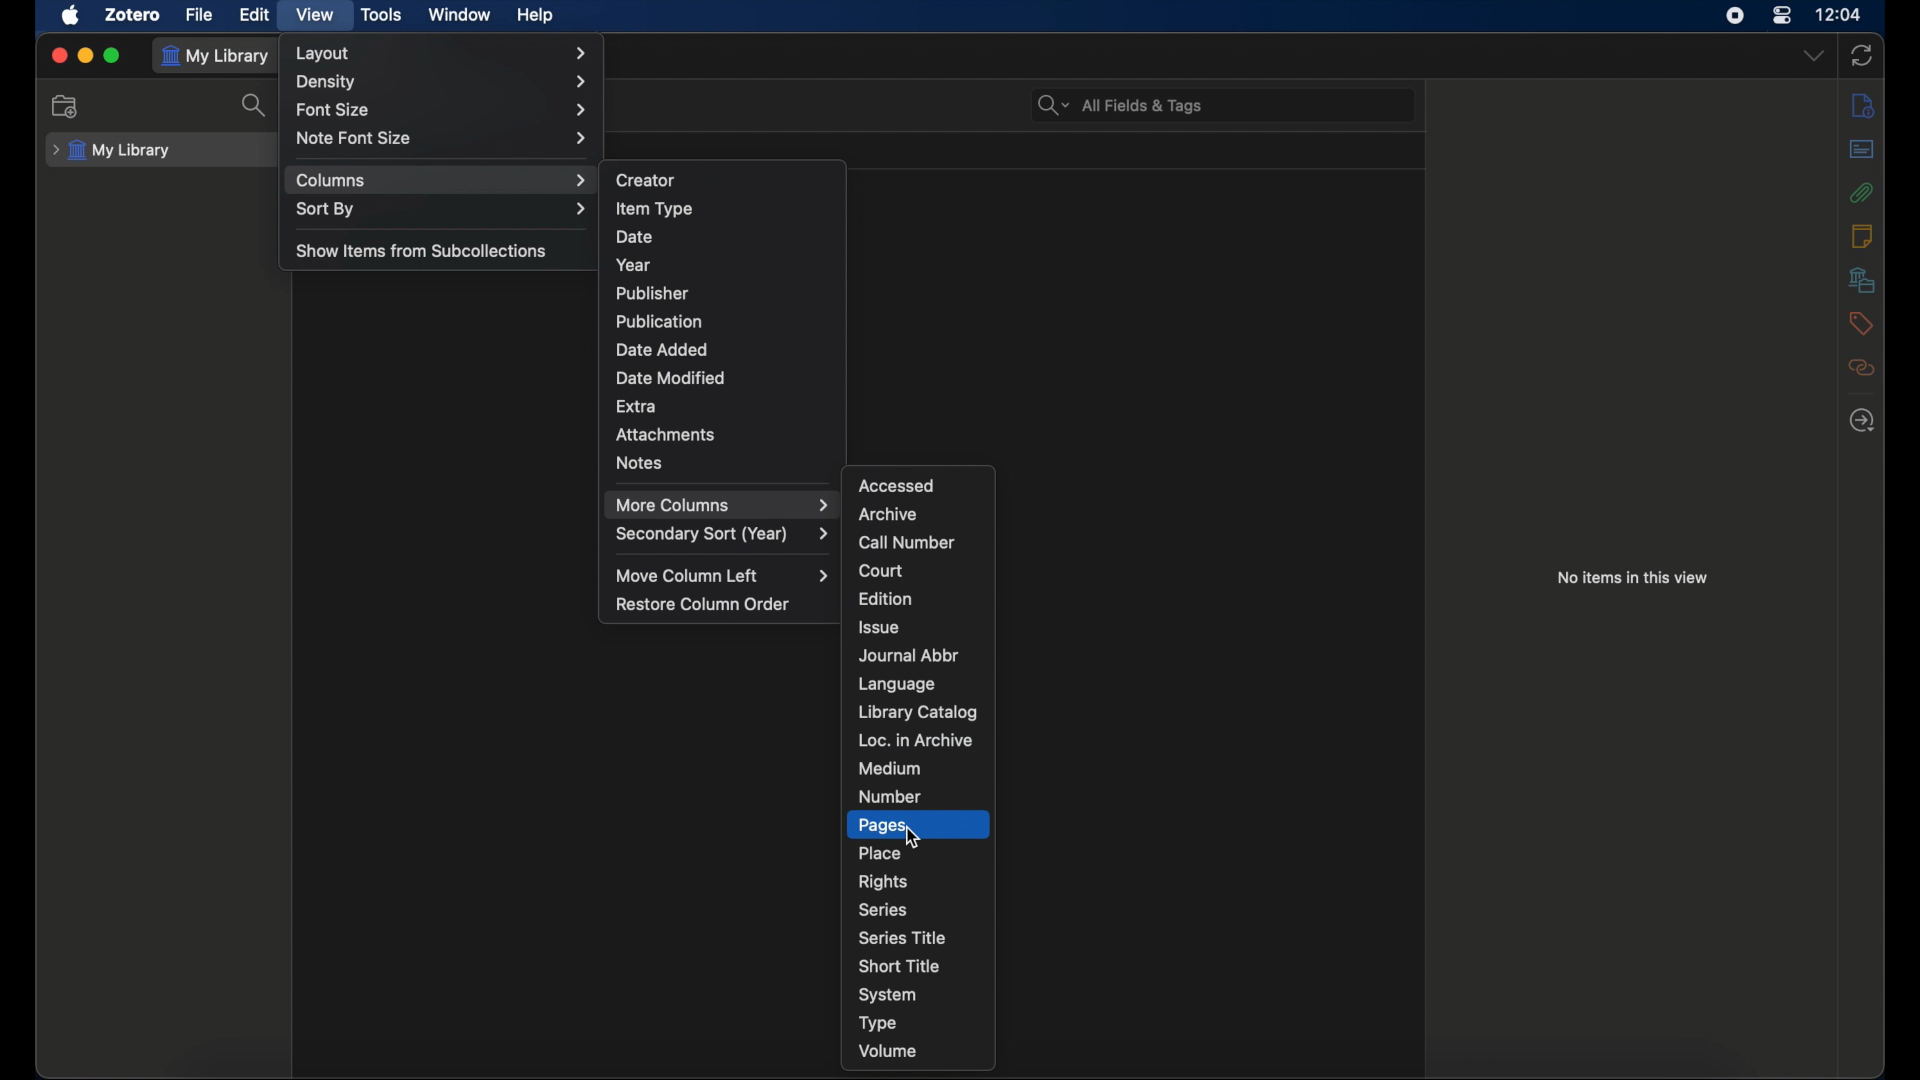 Image resolution: width=1920 pixels, height=1080 pixels. Describe the element at coordinates (1632, 577) in the screenshot. I see `no items in this view` at that location.